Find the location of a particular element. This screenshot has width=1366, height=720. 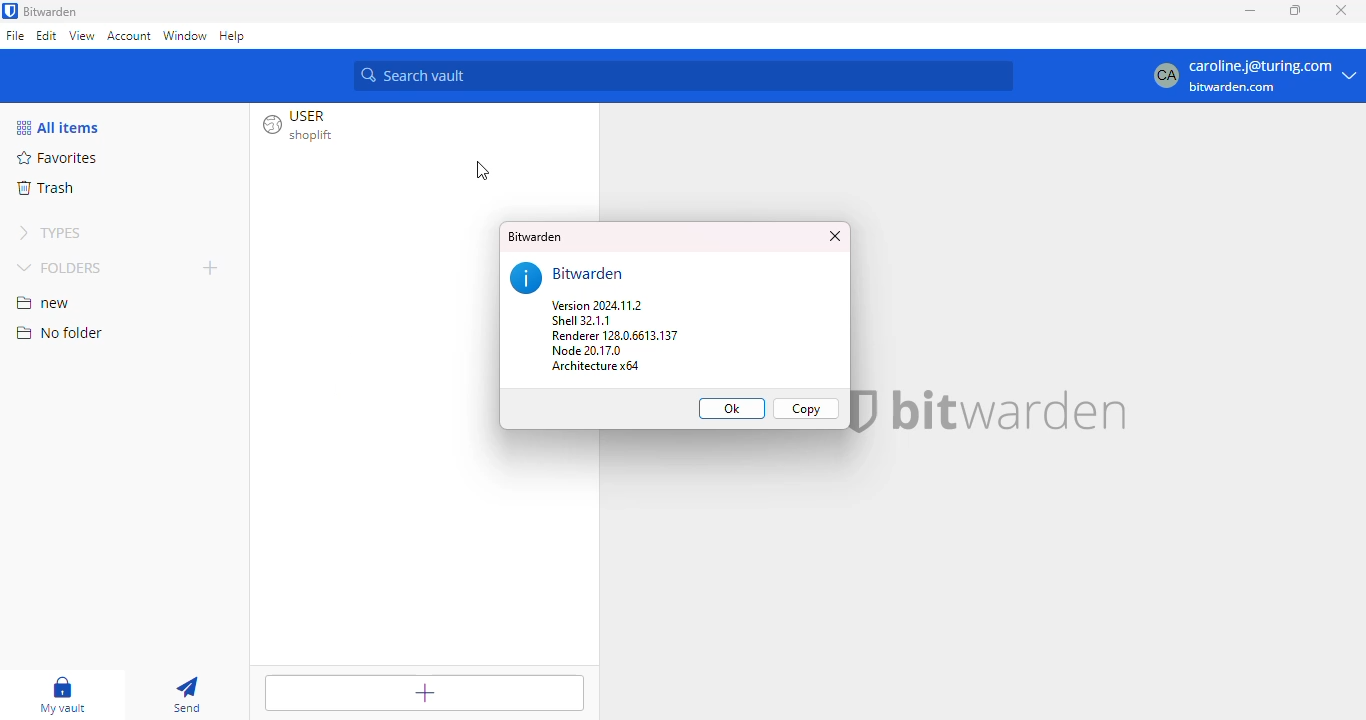

trash is located at coordinates (46, 187).